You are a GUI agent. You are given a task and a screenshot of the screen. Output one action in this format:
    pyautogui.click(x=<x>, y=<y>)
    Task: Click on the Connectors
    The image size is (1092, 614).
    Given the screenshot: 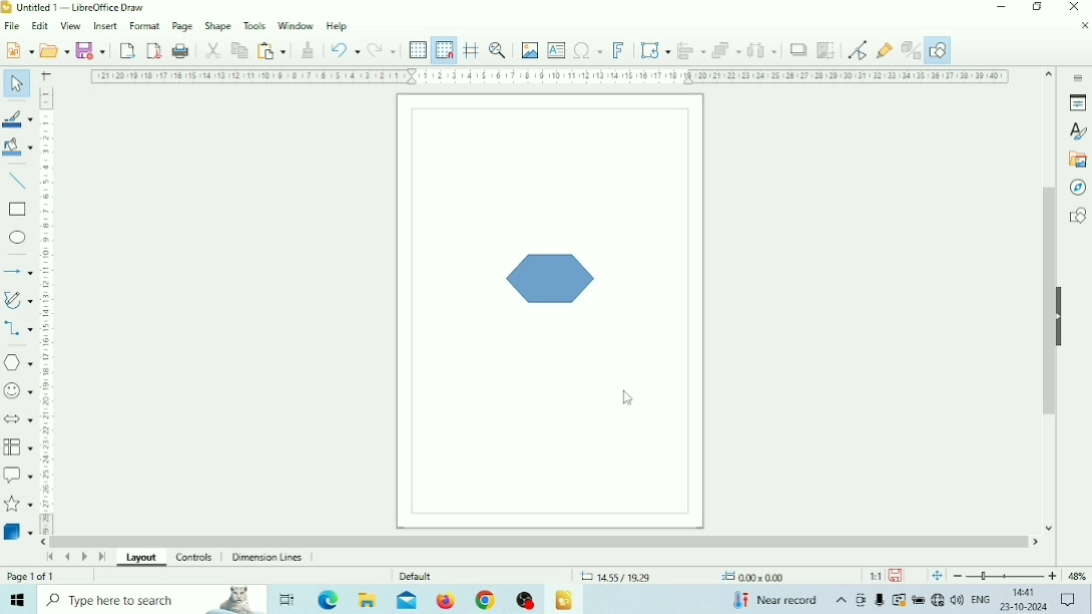 What is the action you would take?
    pyautogui.click(x=18, y=330)
    